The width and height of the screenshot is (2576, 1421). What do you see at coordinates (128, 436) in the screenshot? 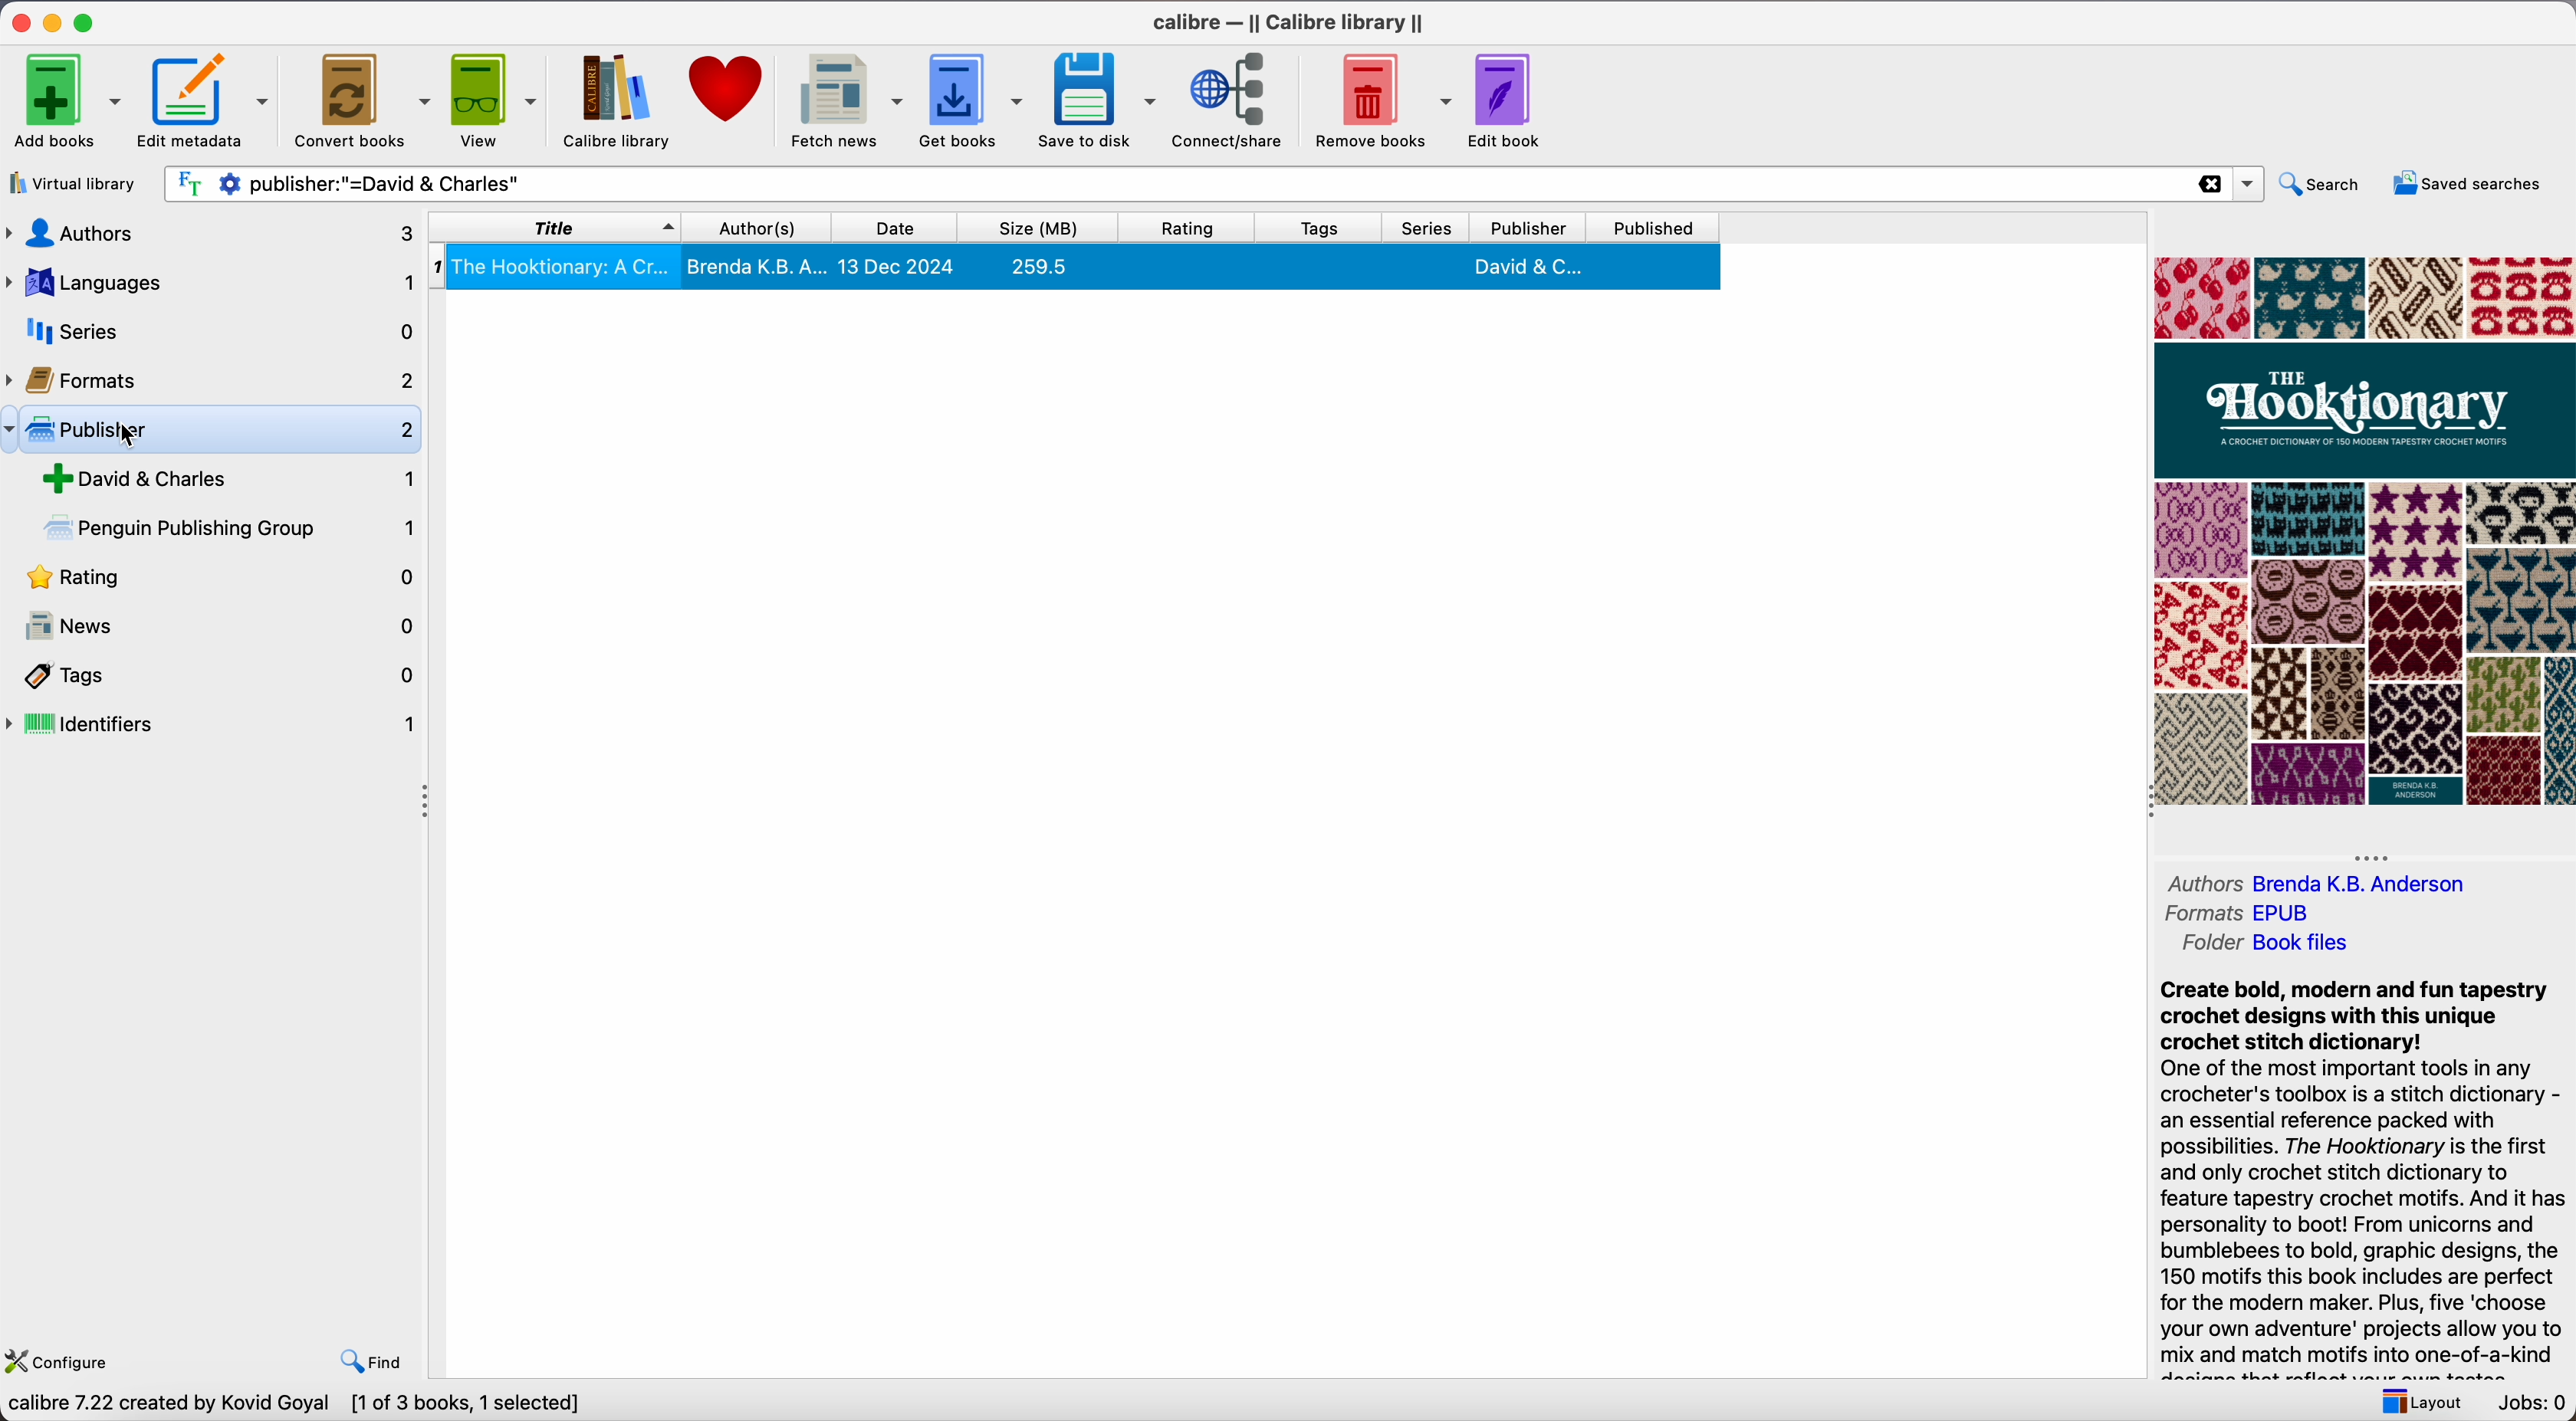
I see `cursor` at bounding box center [128, 436].